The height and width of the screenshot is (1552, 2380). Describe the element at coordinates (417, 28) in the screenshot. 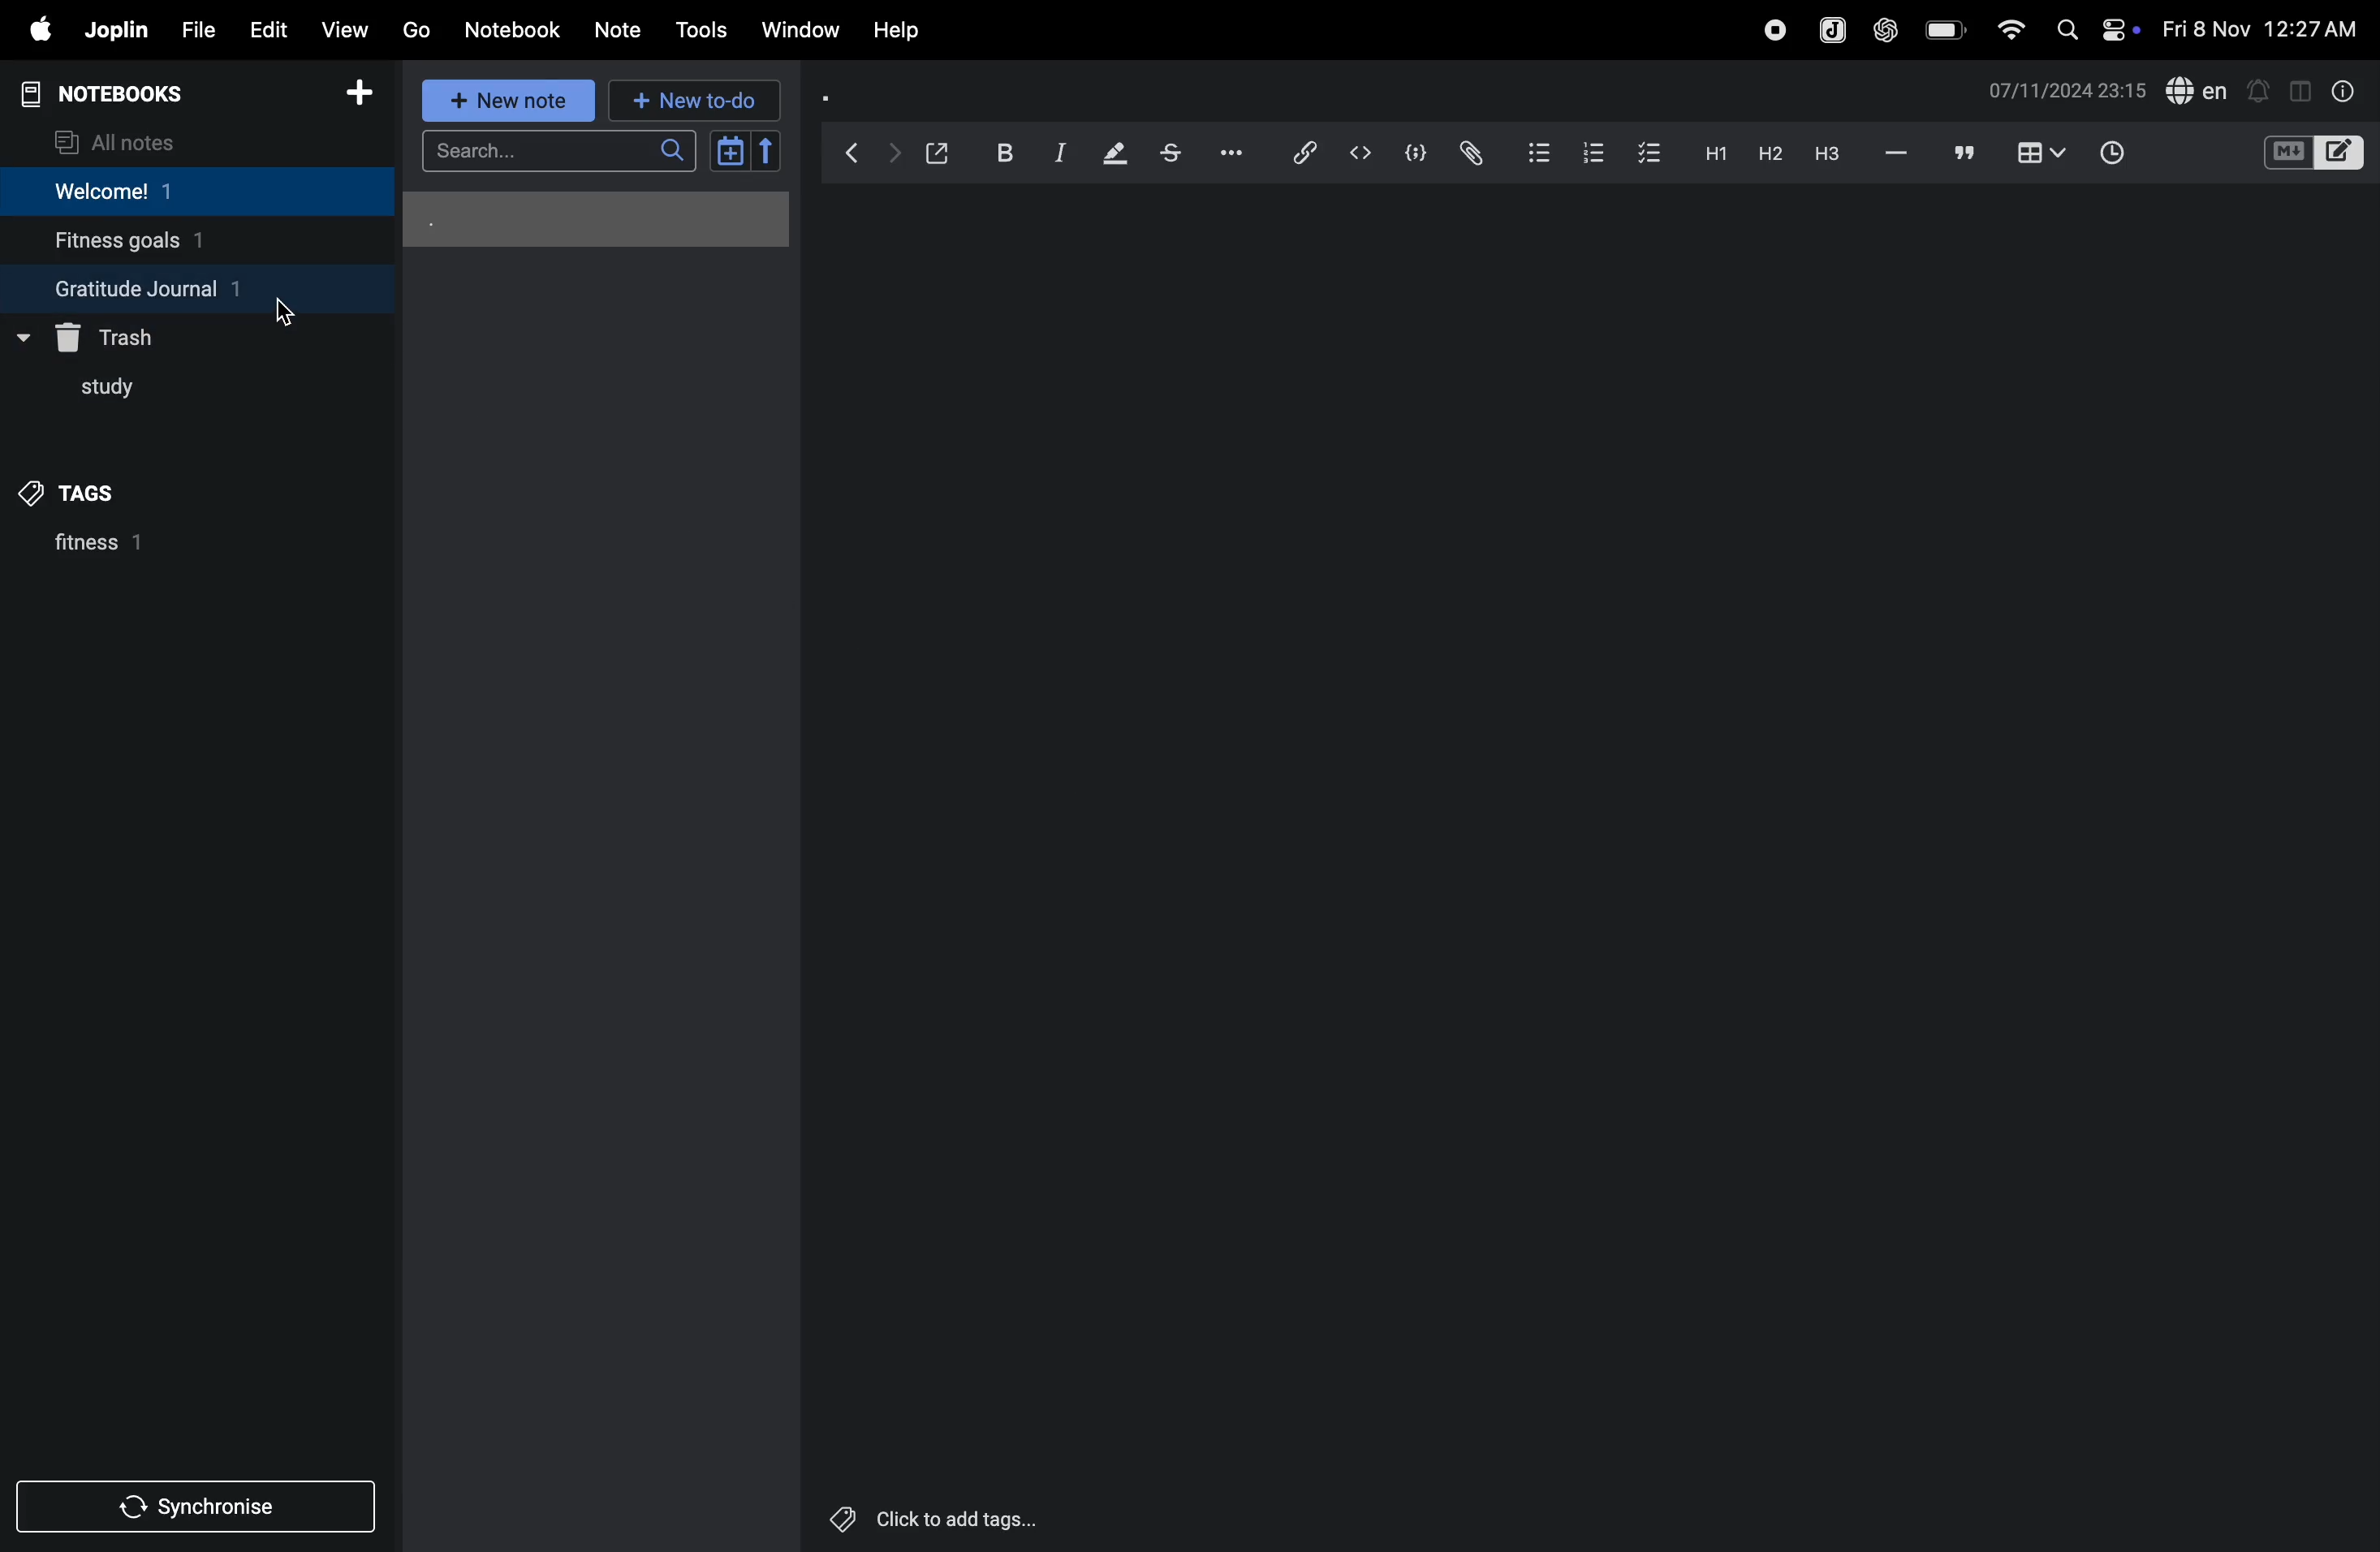

I see `Go` at that location.